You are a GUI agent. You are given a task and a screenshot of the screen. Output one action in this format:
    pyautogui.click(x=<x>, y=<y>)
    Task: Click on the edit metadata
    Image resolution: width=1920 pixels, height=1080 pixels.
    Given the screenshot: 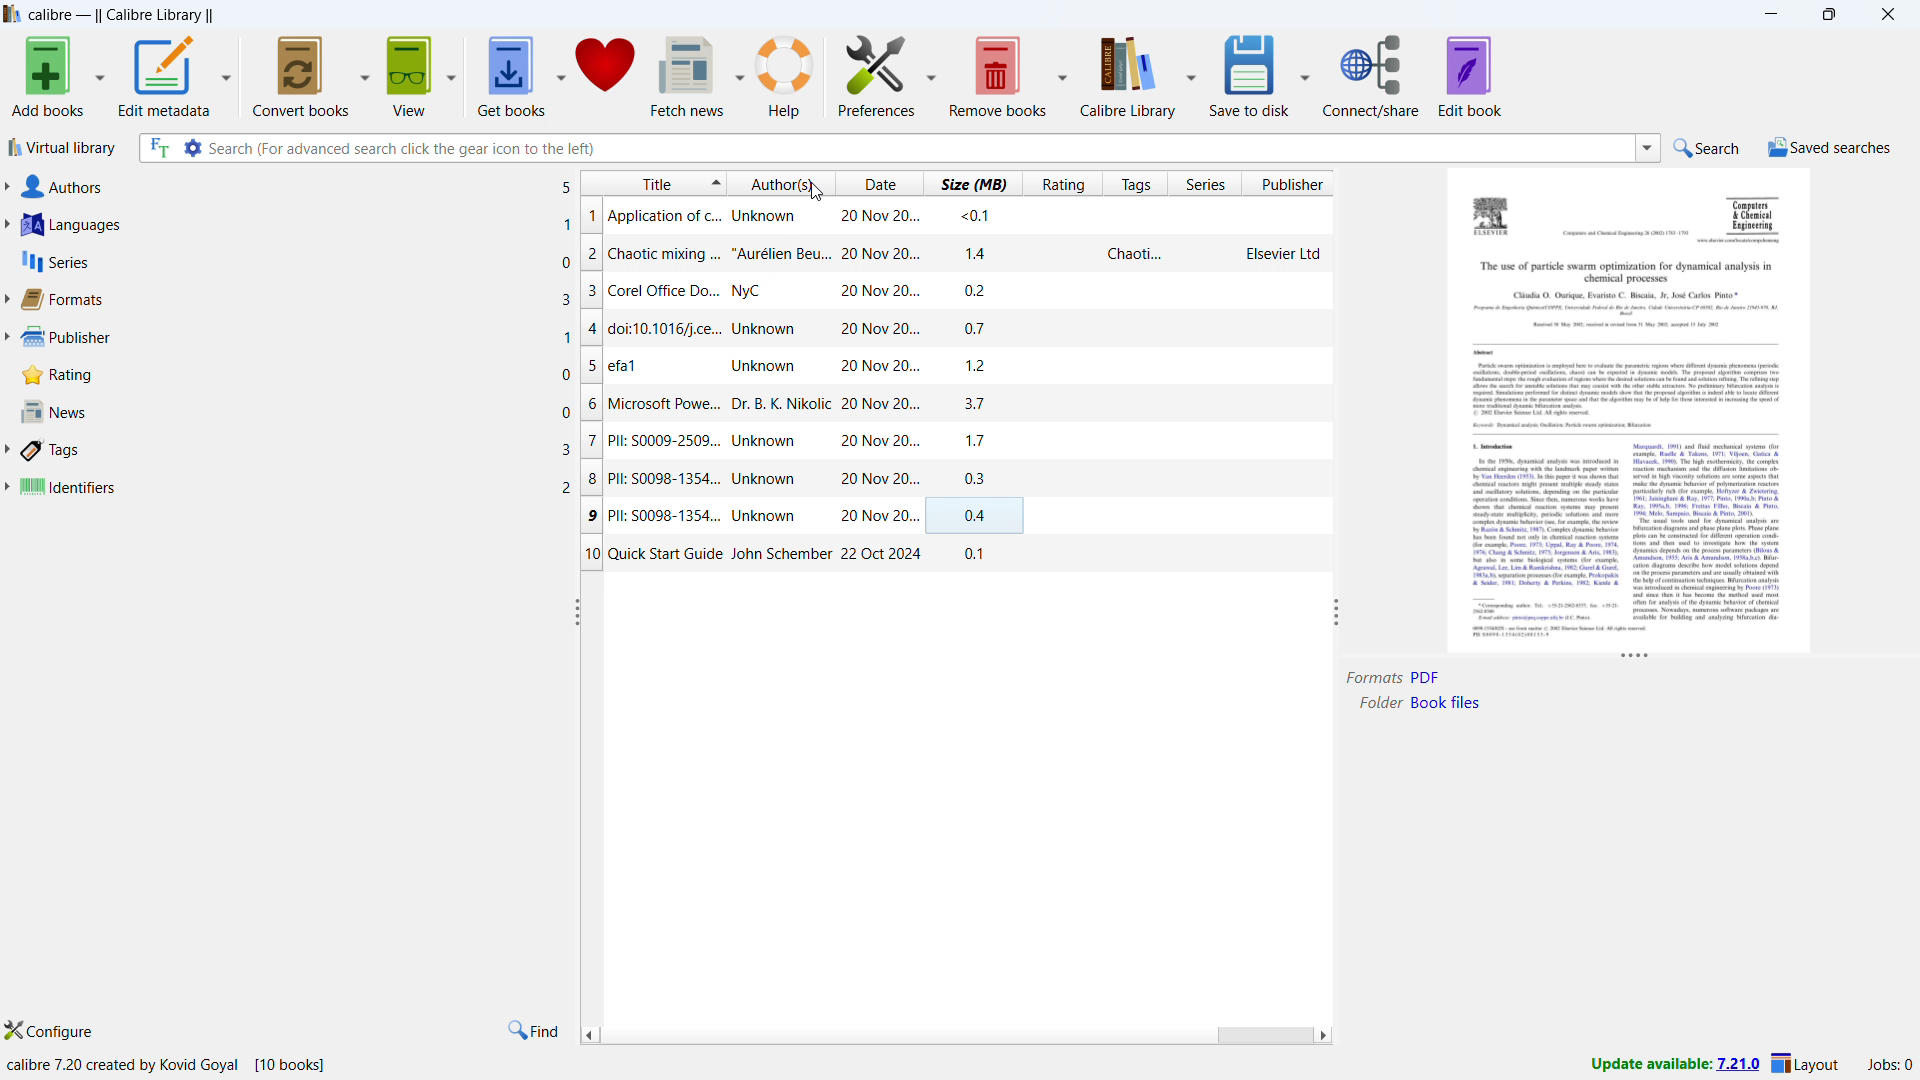 What is the action you would take?
    pyautogui.click(x=164, y=77)
    